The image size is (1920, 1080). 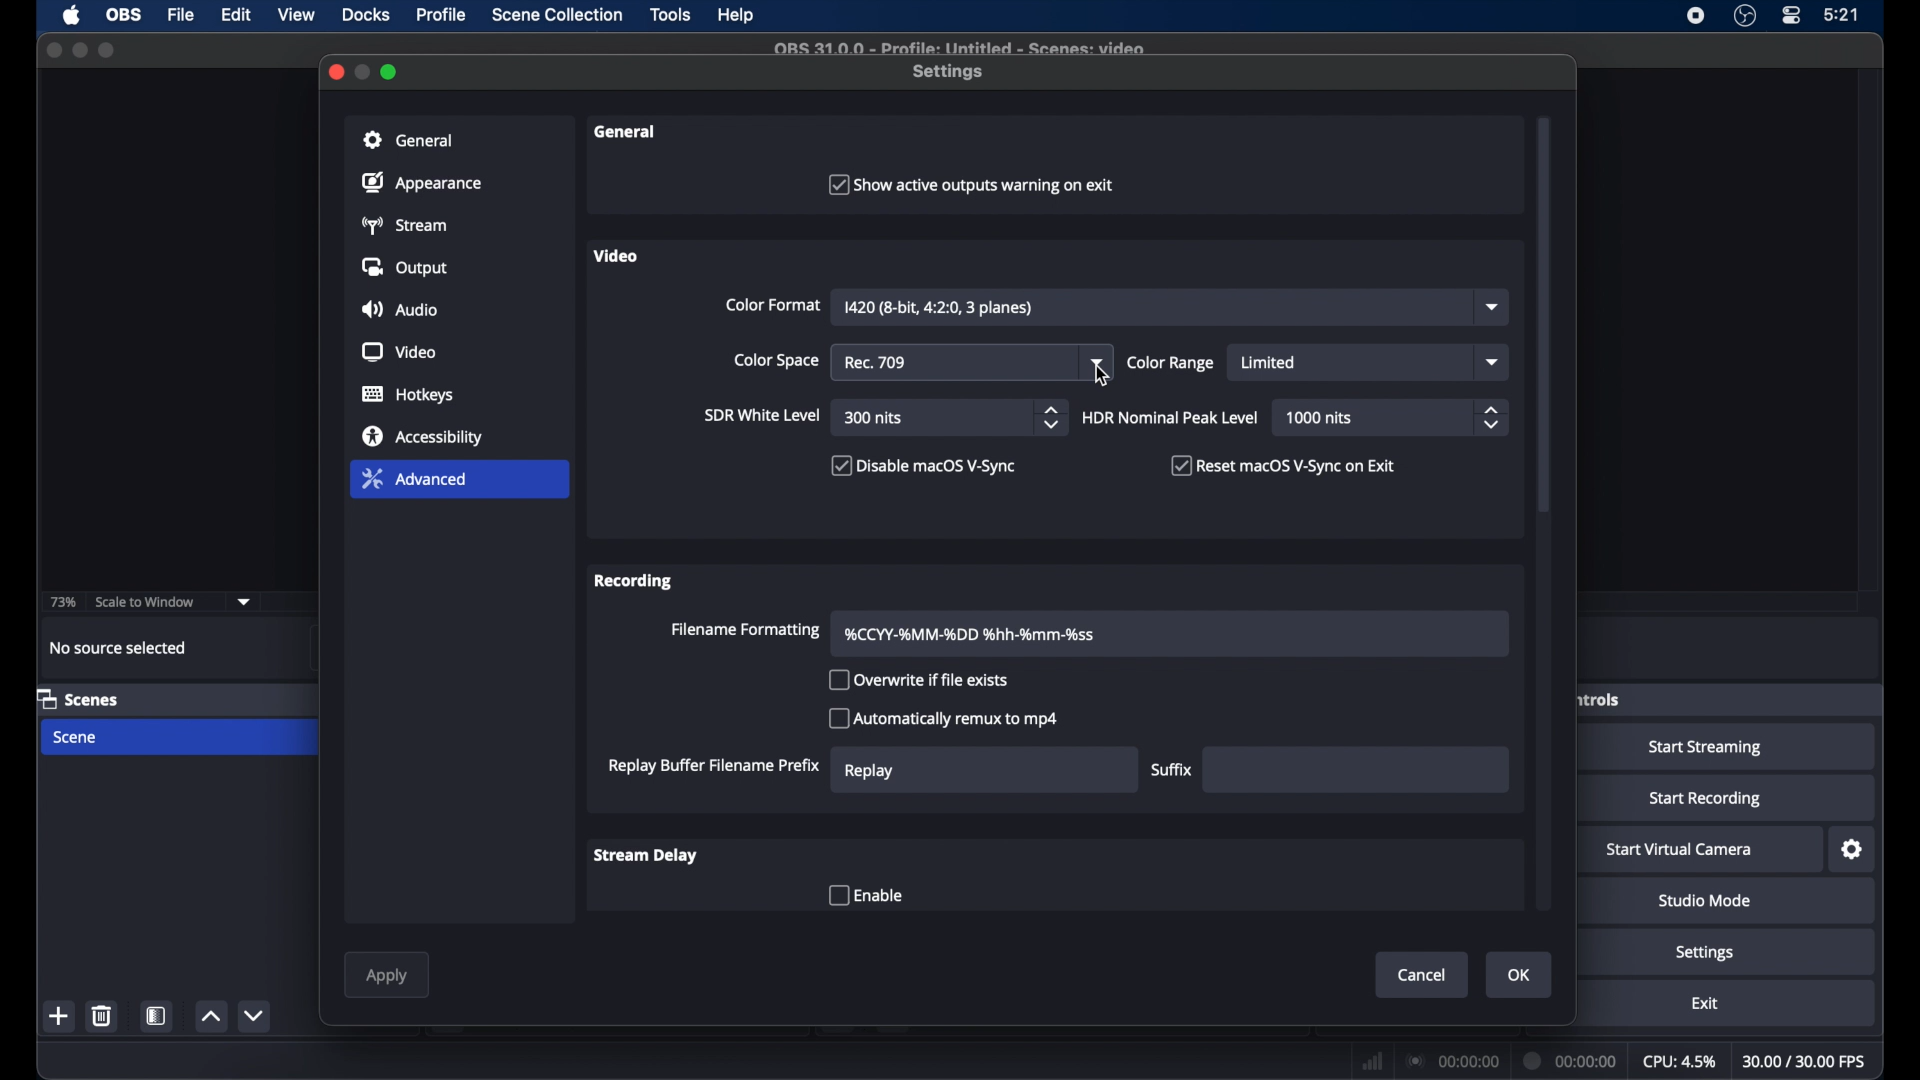 I want to click on docks, so click(x=366, y=15).